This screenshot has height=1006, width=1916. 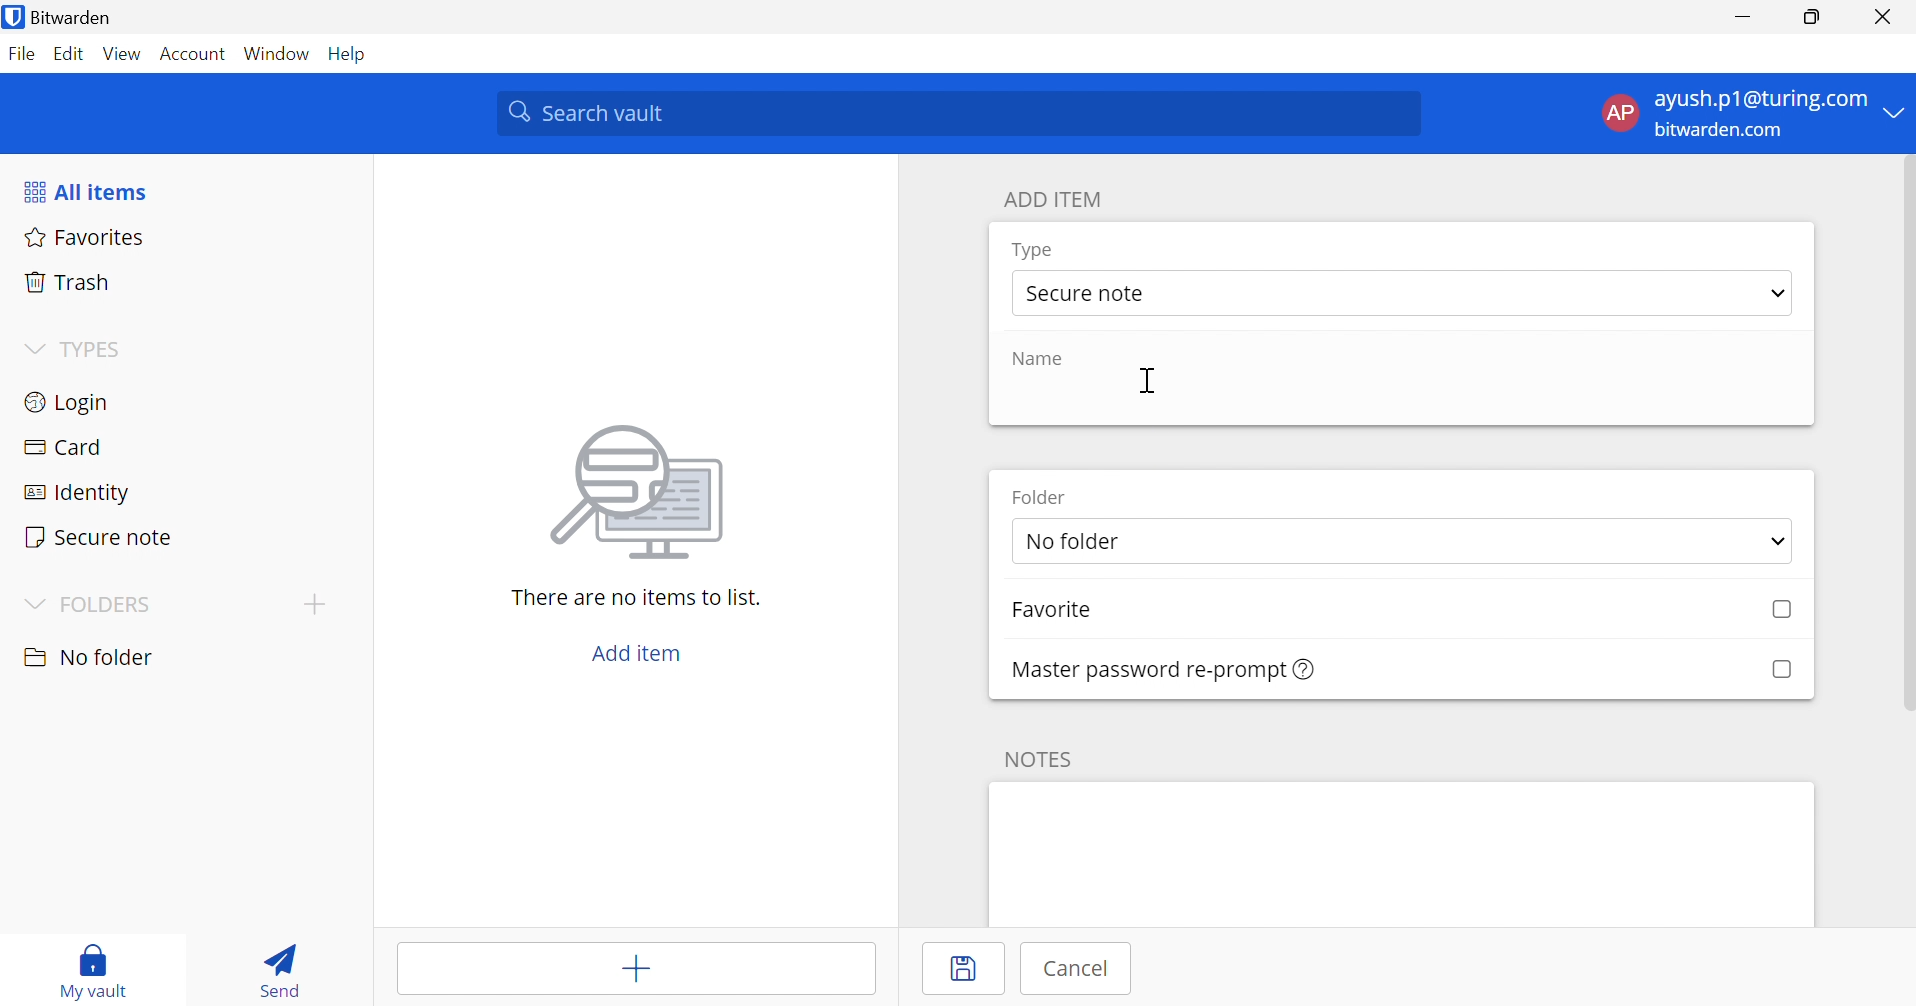 What do you see at coordinates (102, 956) in the screenshot?
I see `My vault` at bounding box center [102, 956].